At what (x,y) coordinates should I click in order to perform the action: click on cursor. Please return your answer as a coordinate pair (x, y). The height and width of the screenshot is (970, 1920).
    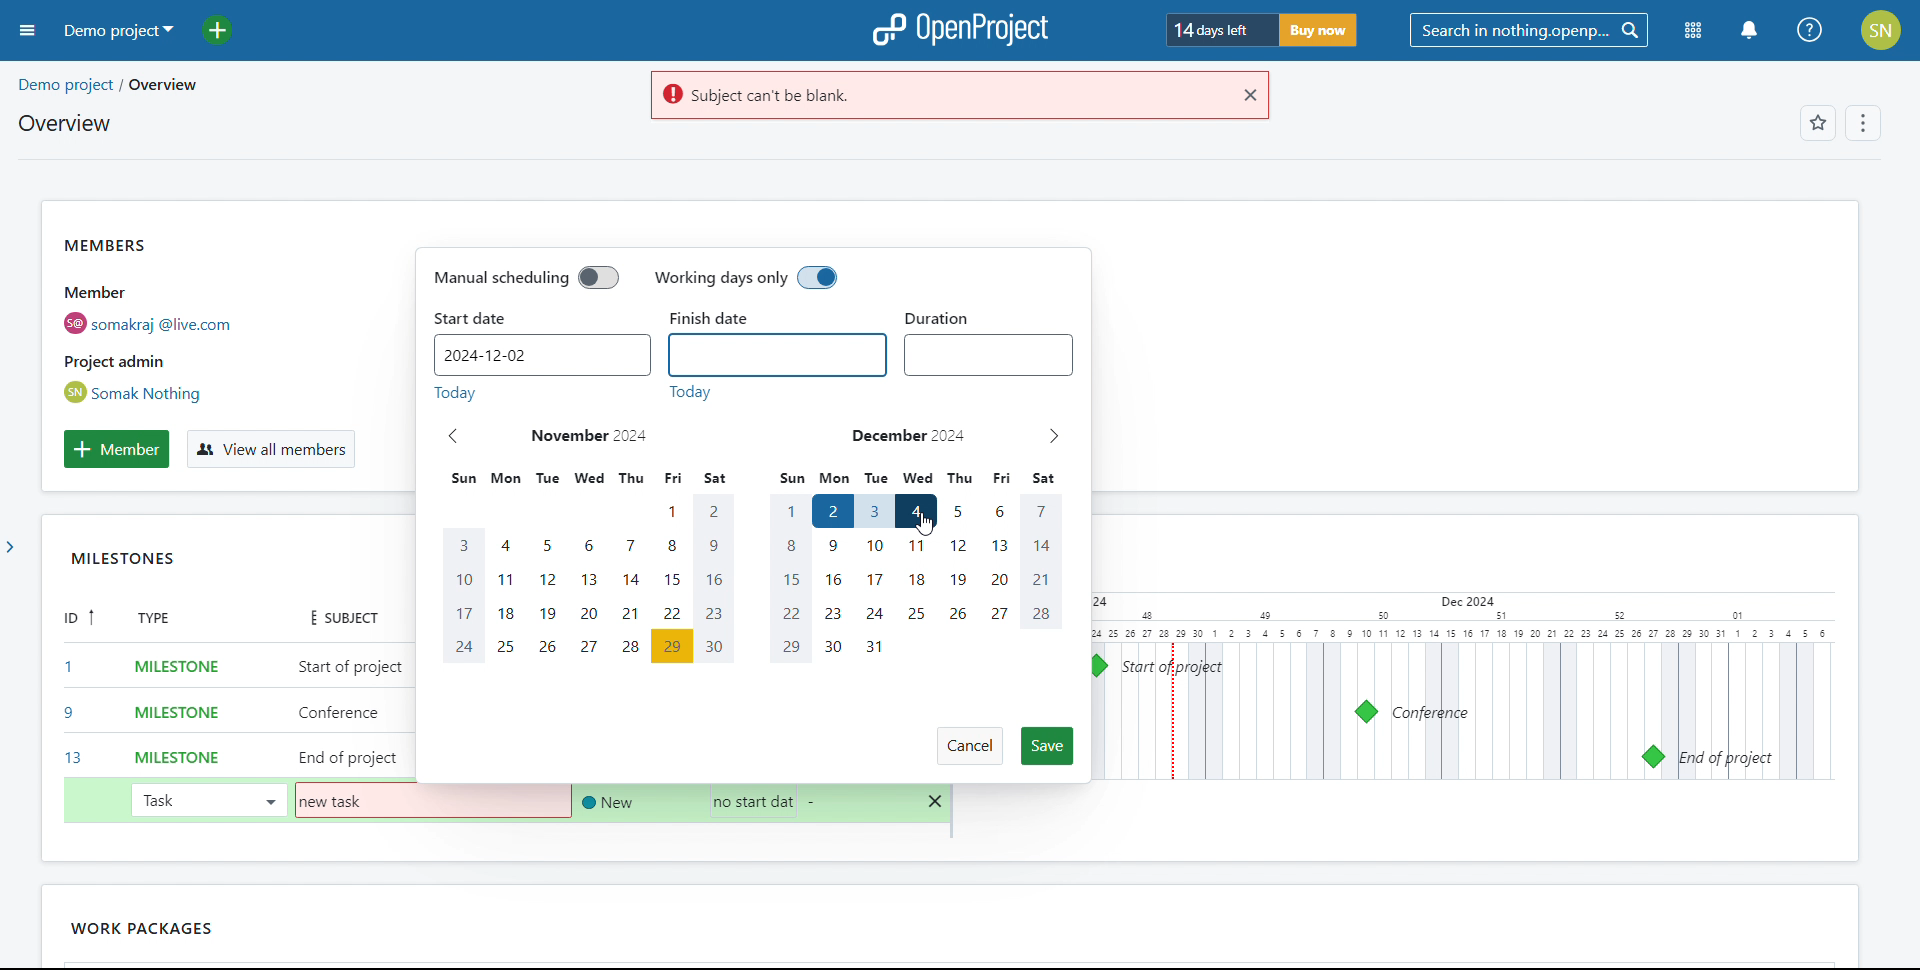
    Looking at the image, I should click on (935, 528).